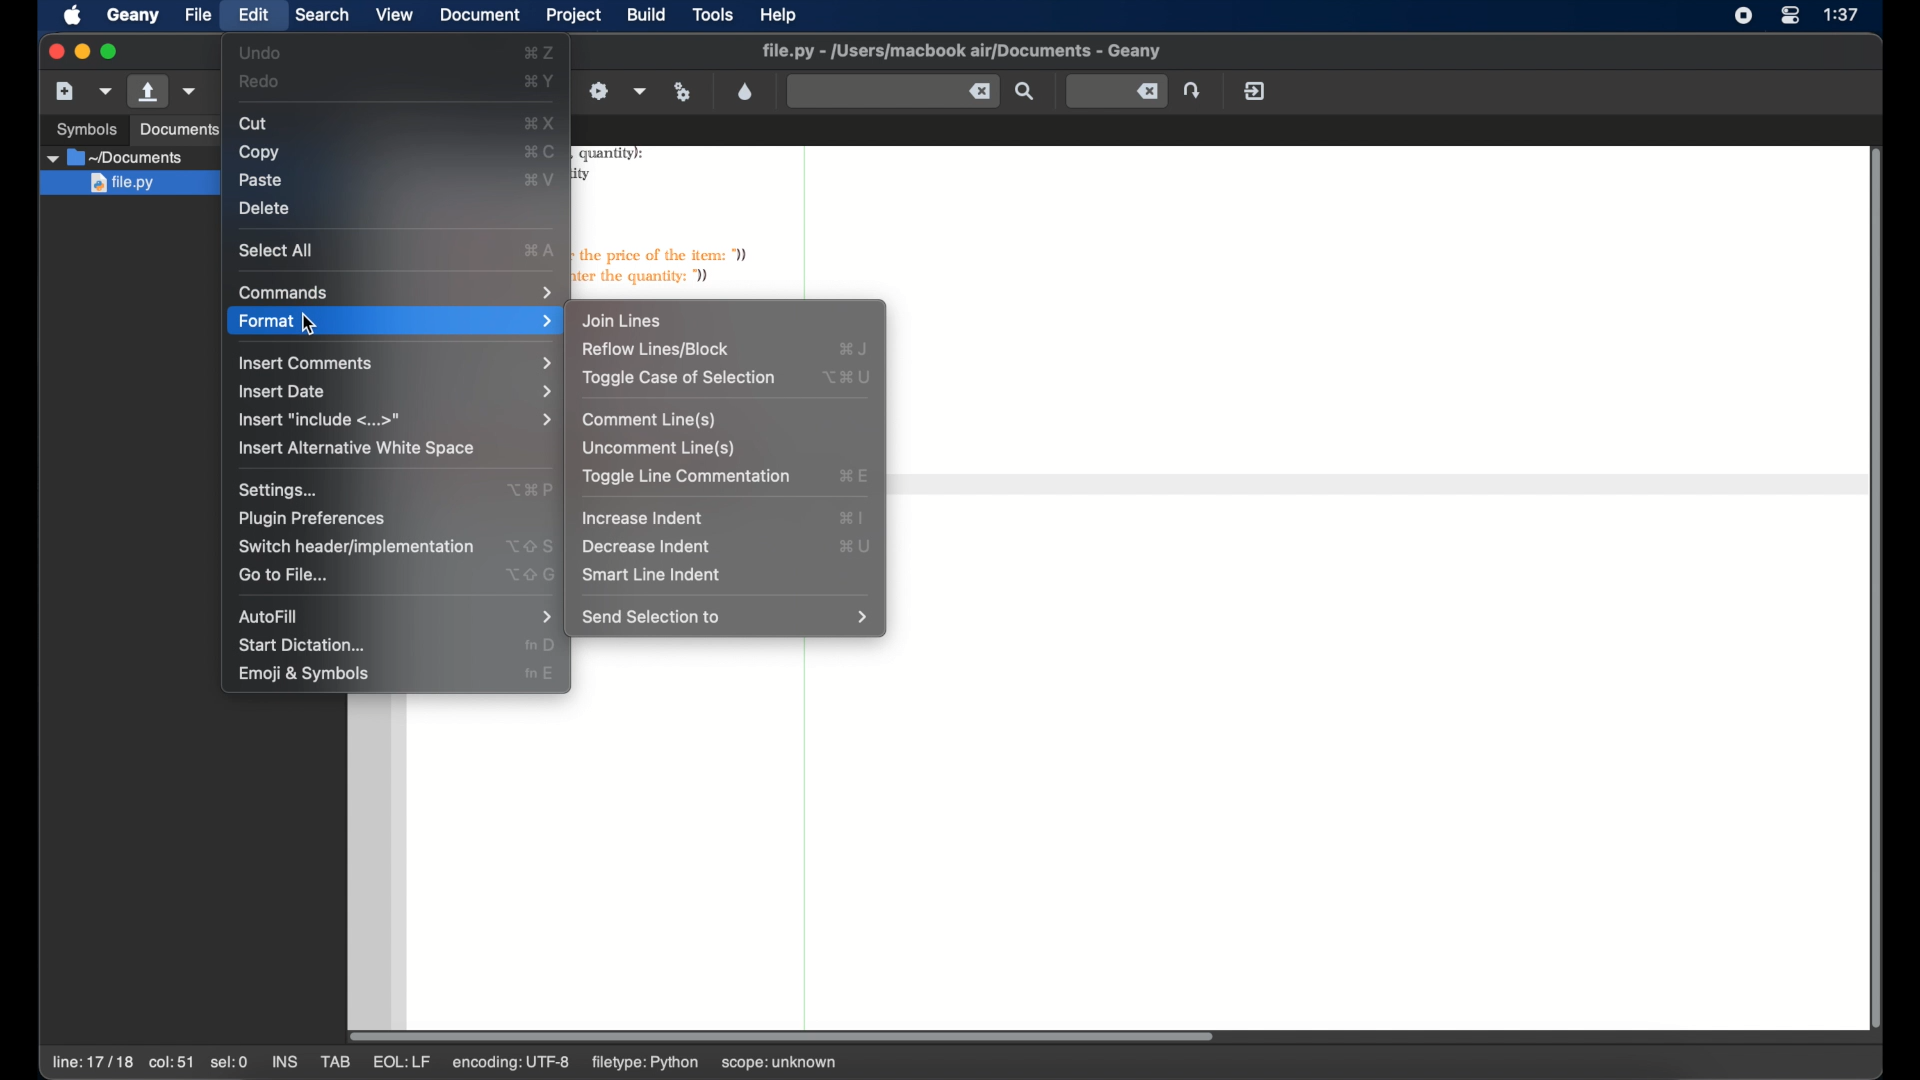 The image size is (1920, 1080). Describe the element at coordinates (112, 52) in the screenshot. I see `maximize` at that location.